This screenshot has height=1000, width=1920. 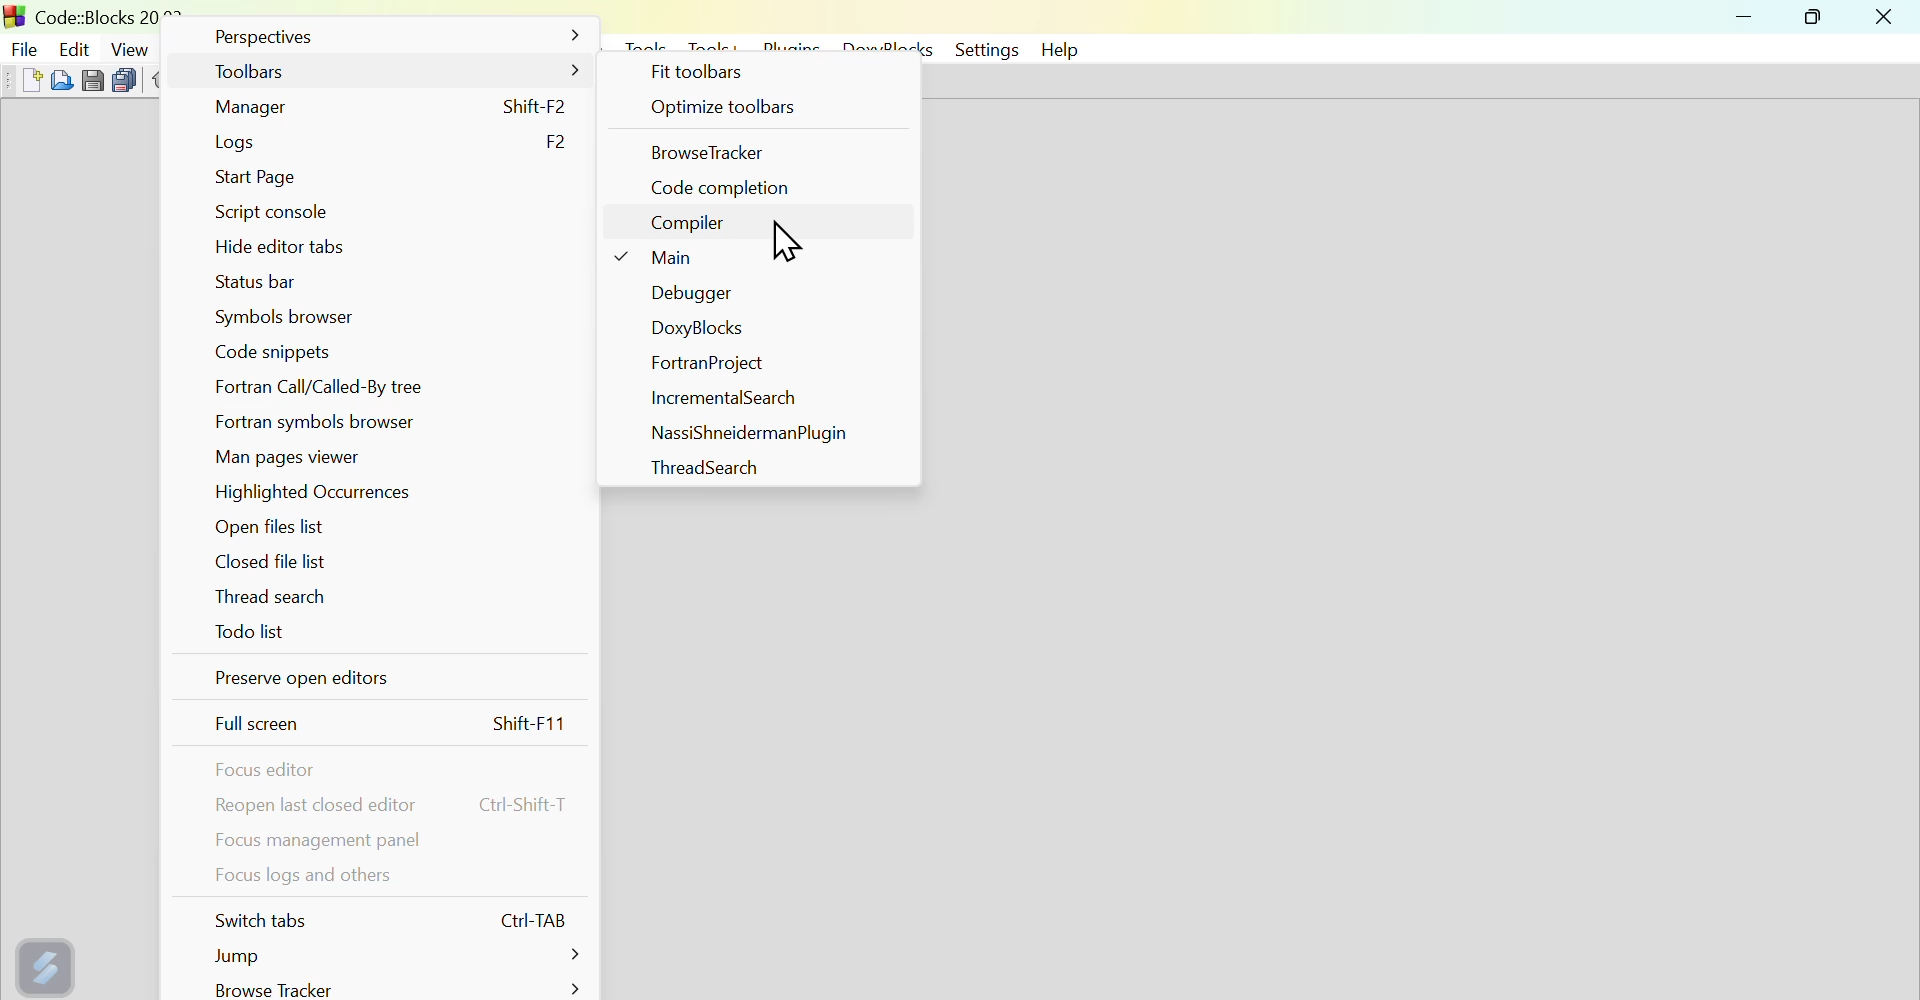 What do you see at coordinates (717, 153) in the screenshot?
I see `Browse tracker` at bounding box center [717, 153].